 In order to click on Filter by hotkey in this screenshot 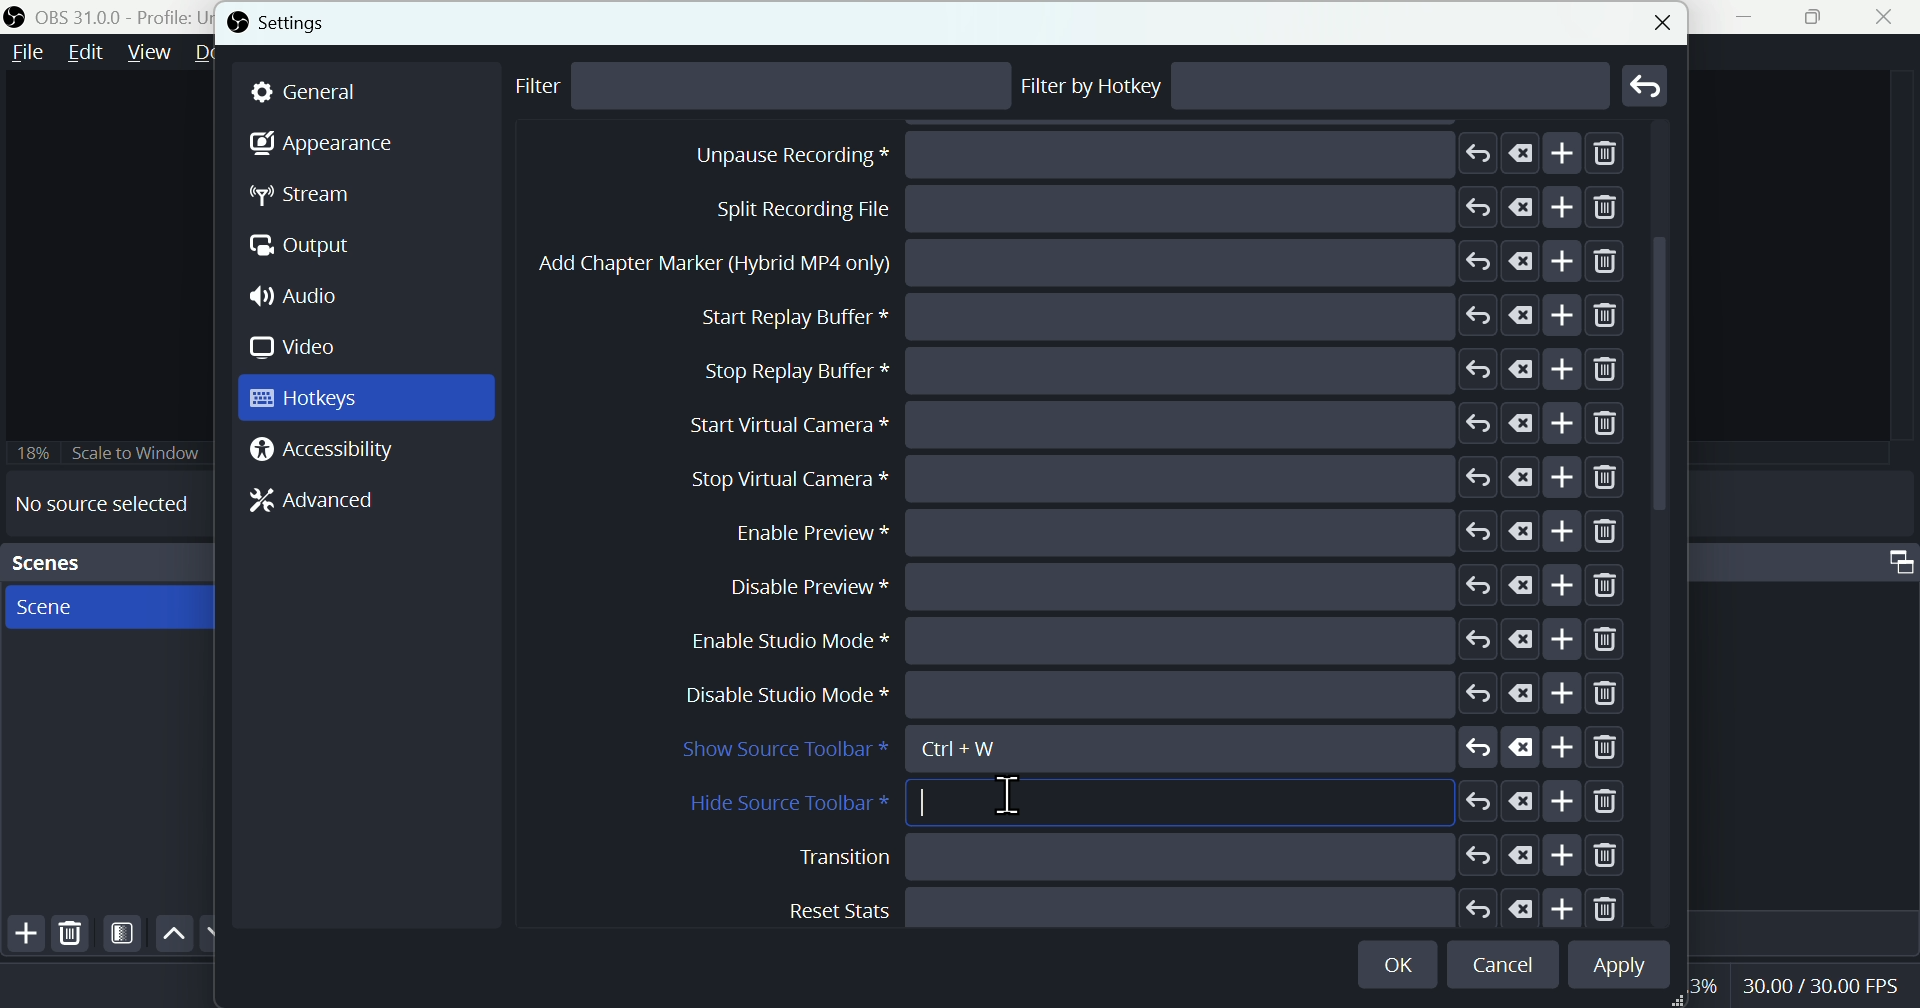, I will do `click(1093, 86)`.